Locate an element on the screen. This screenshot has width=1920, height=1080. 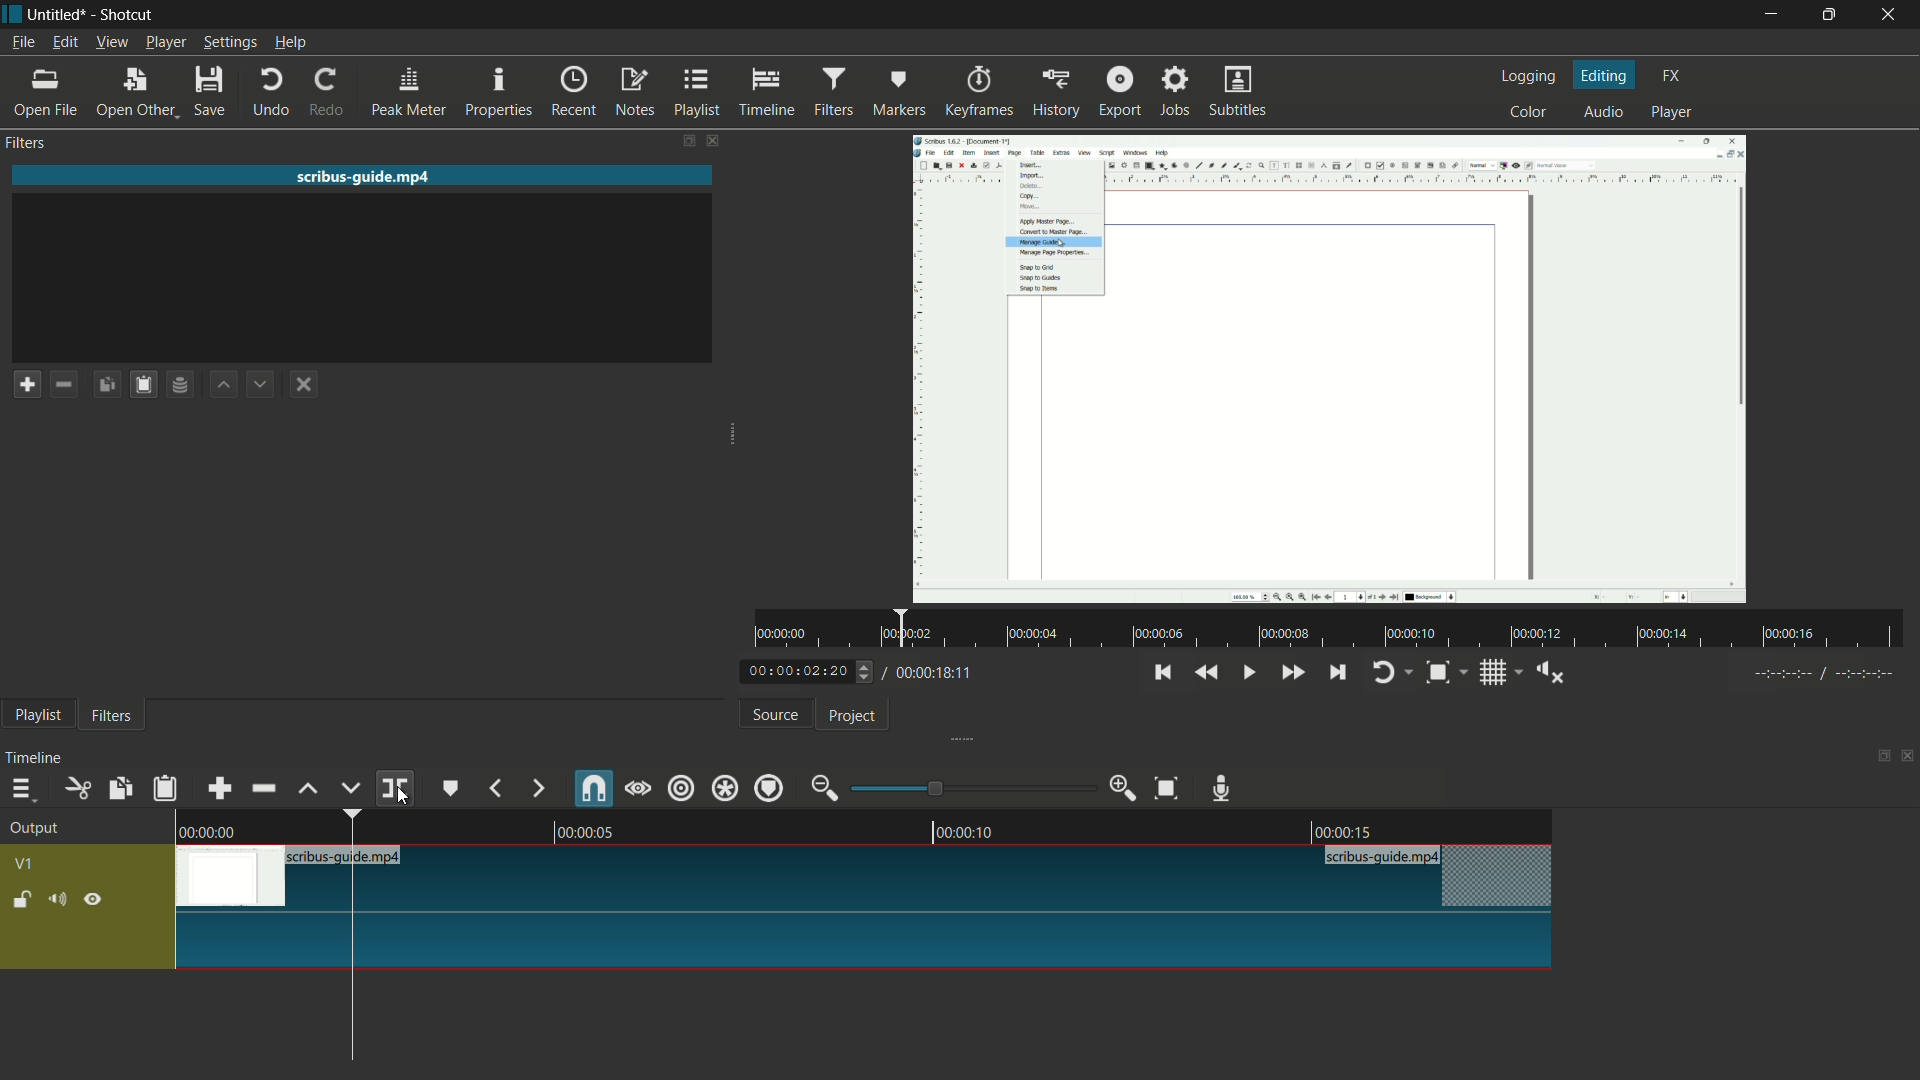
save filter set is located at coordinates (181, 386).